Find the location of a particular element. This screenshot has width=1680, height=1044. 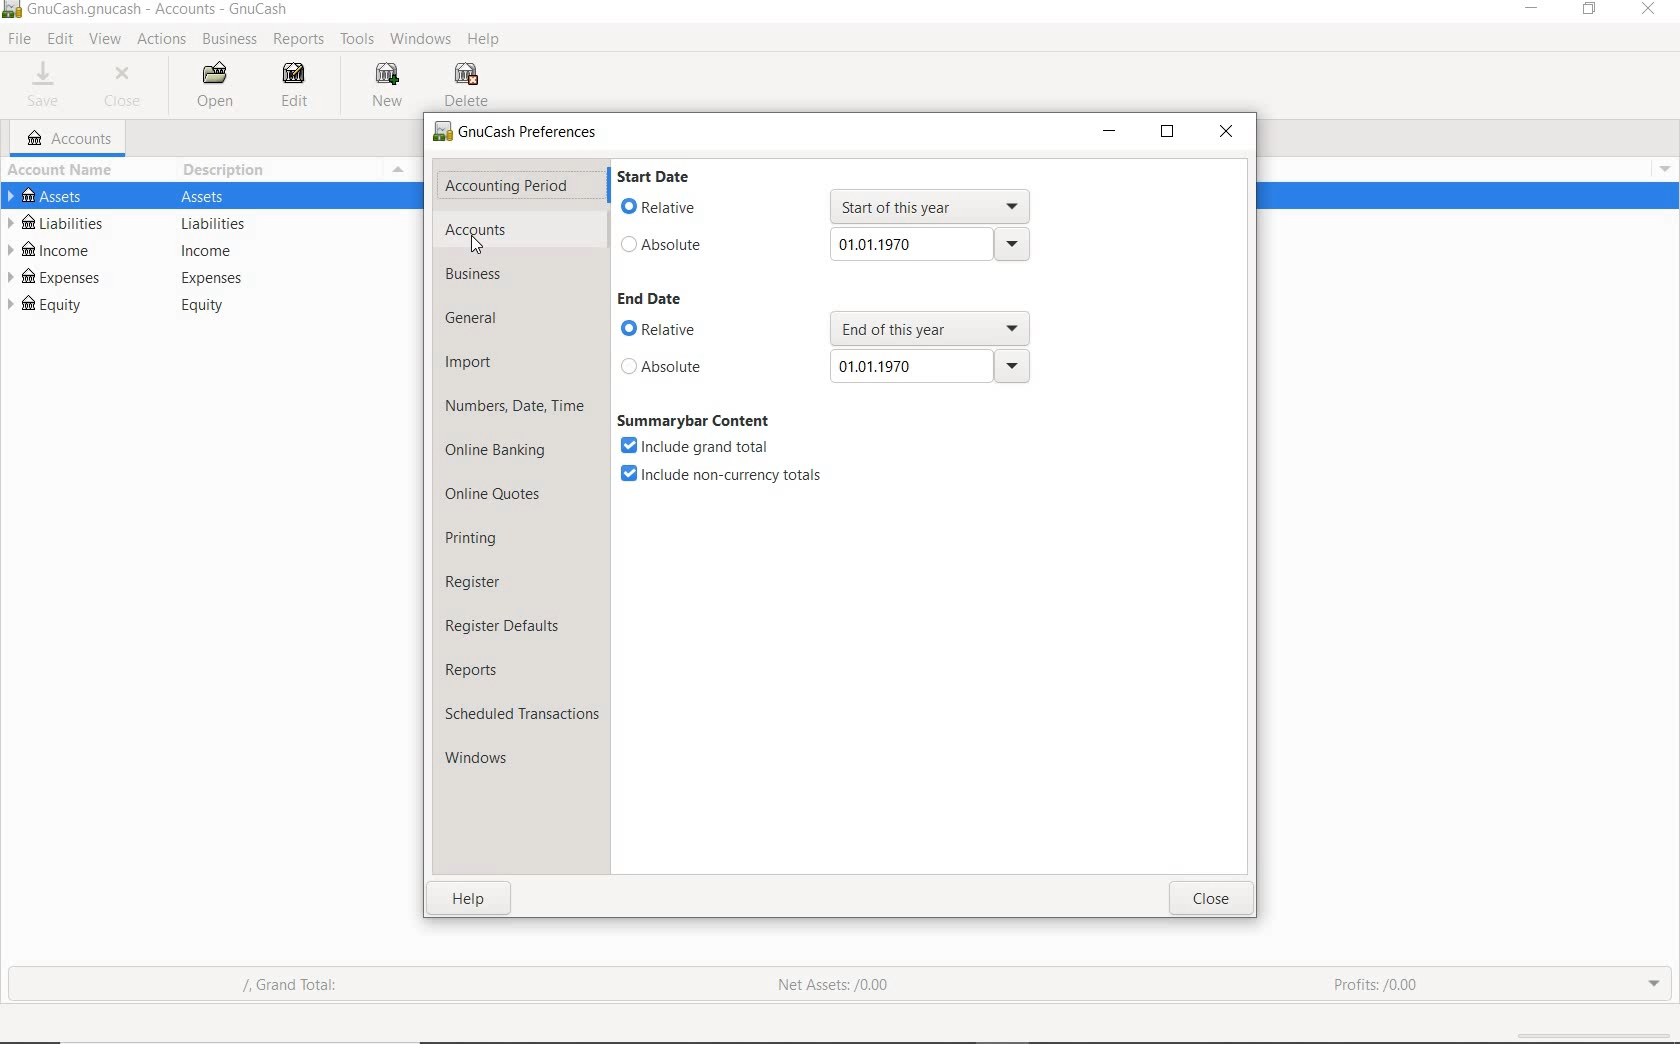

NEW is located at coordinates (388, 86).